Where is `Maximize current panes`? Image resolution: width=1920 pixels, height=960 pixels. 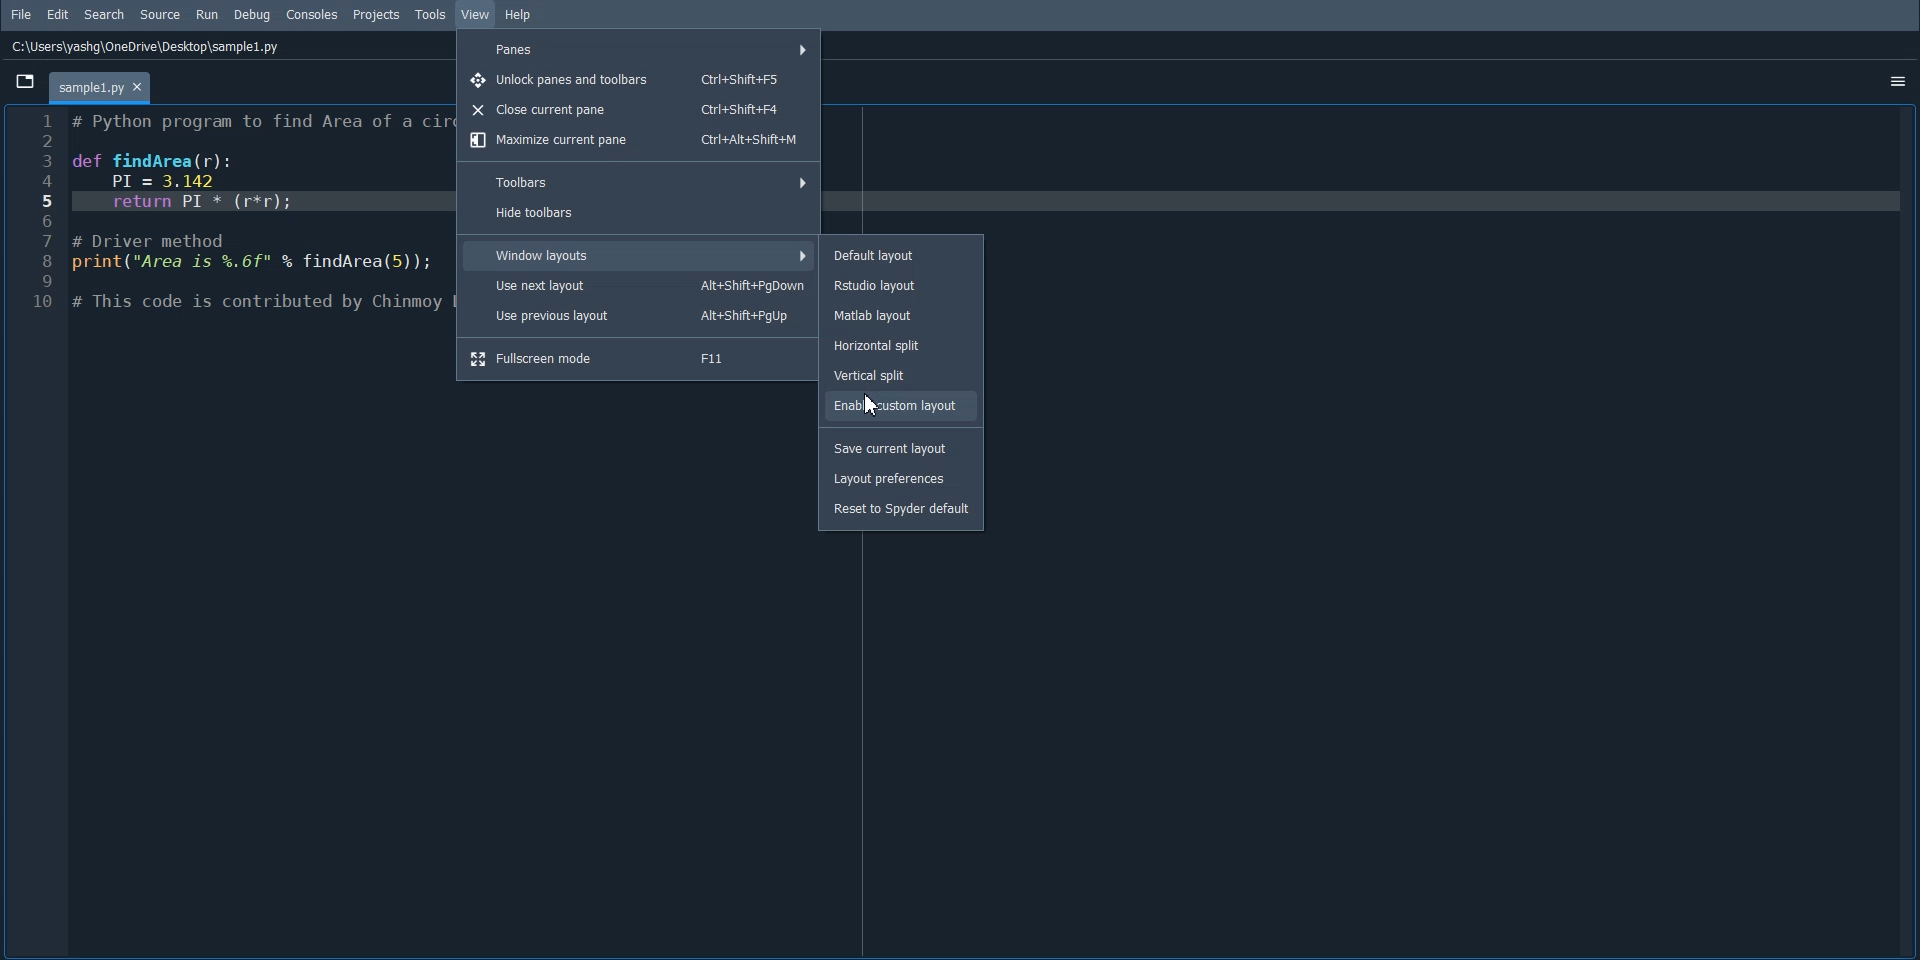
Maximize current panes is located at coordinates (636, 140).